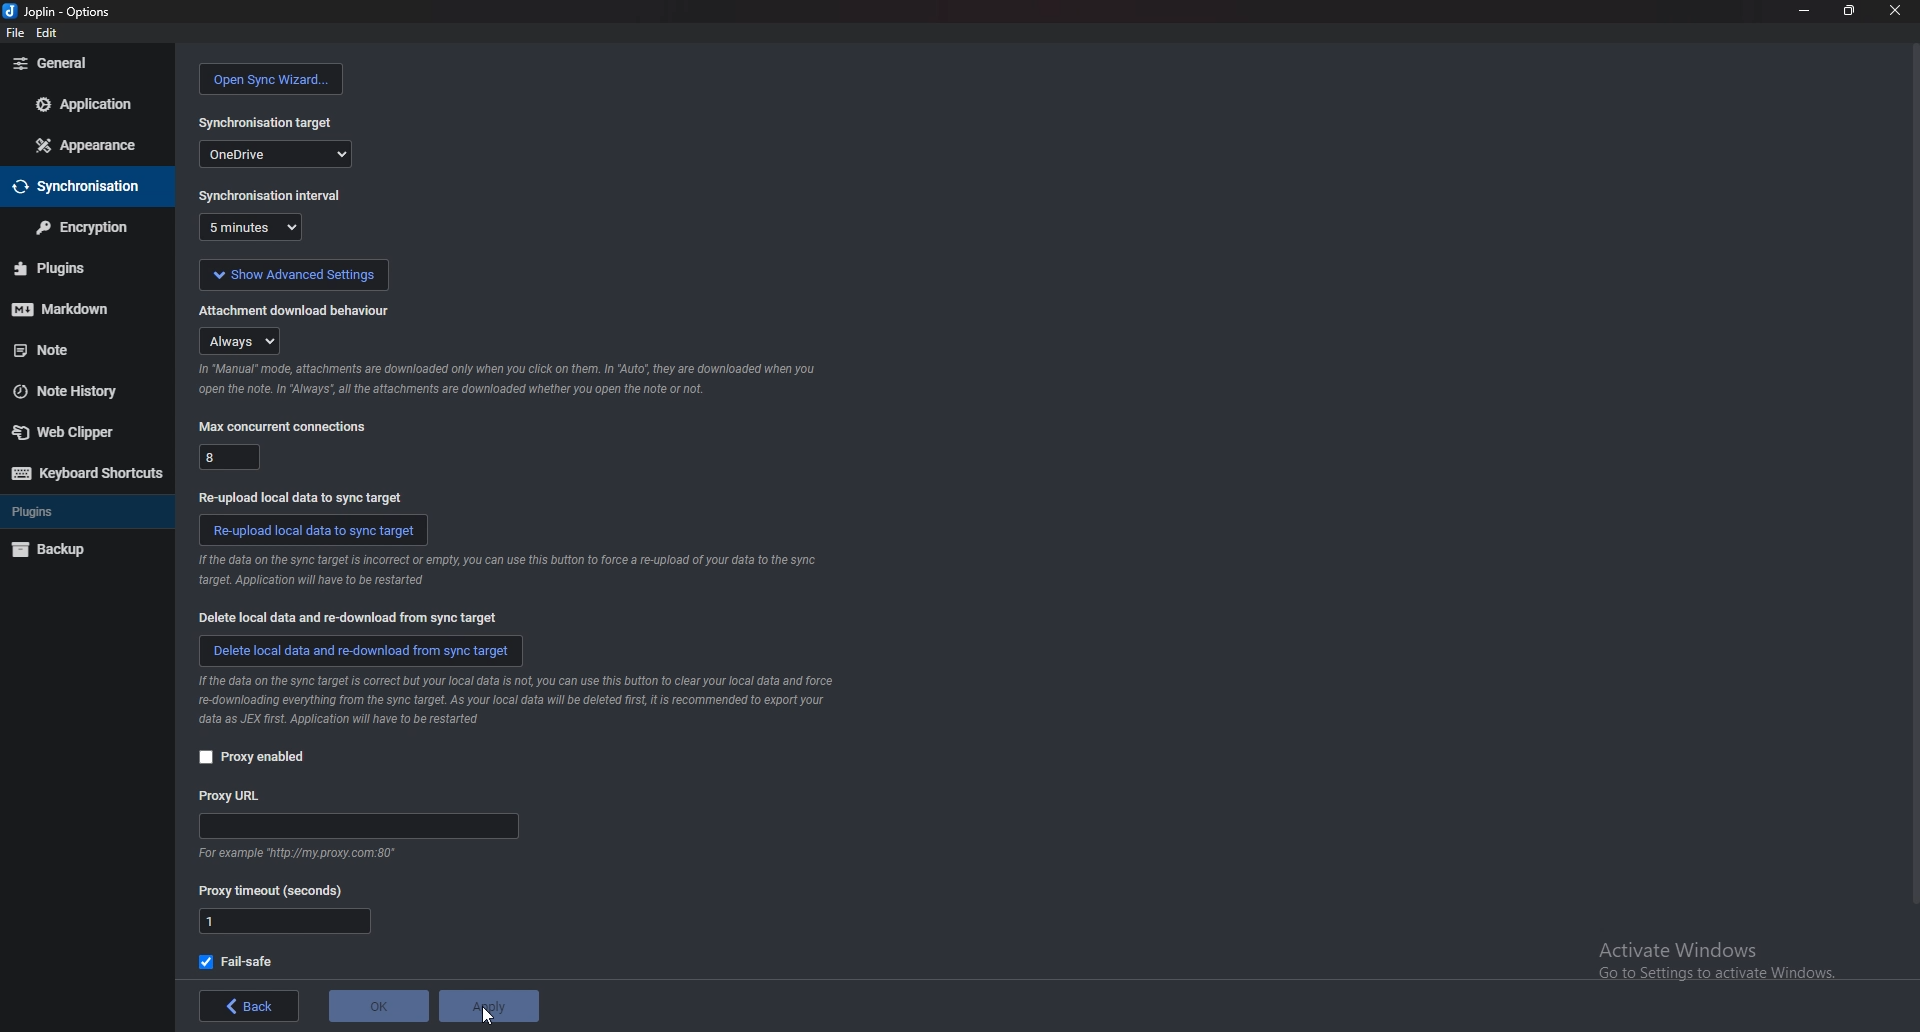 The image size is (1920, 1032). Describe the element at coordinates (498, 1006) in the screenshot. I see `apply` at that location.